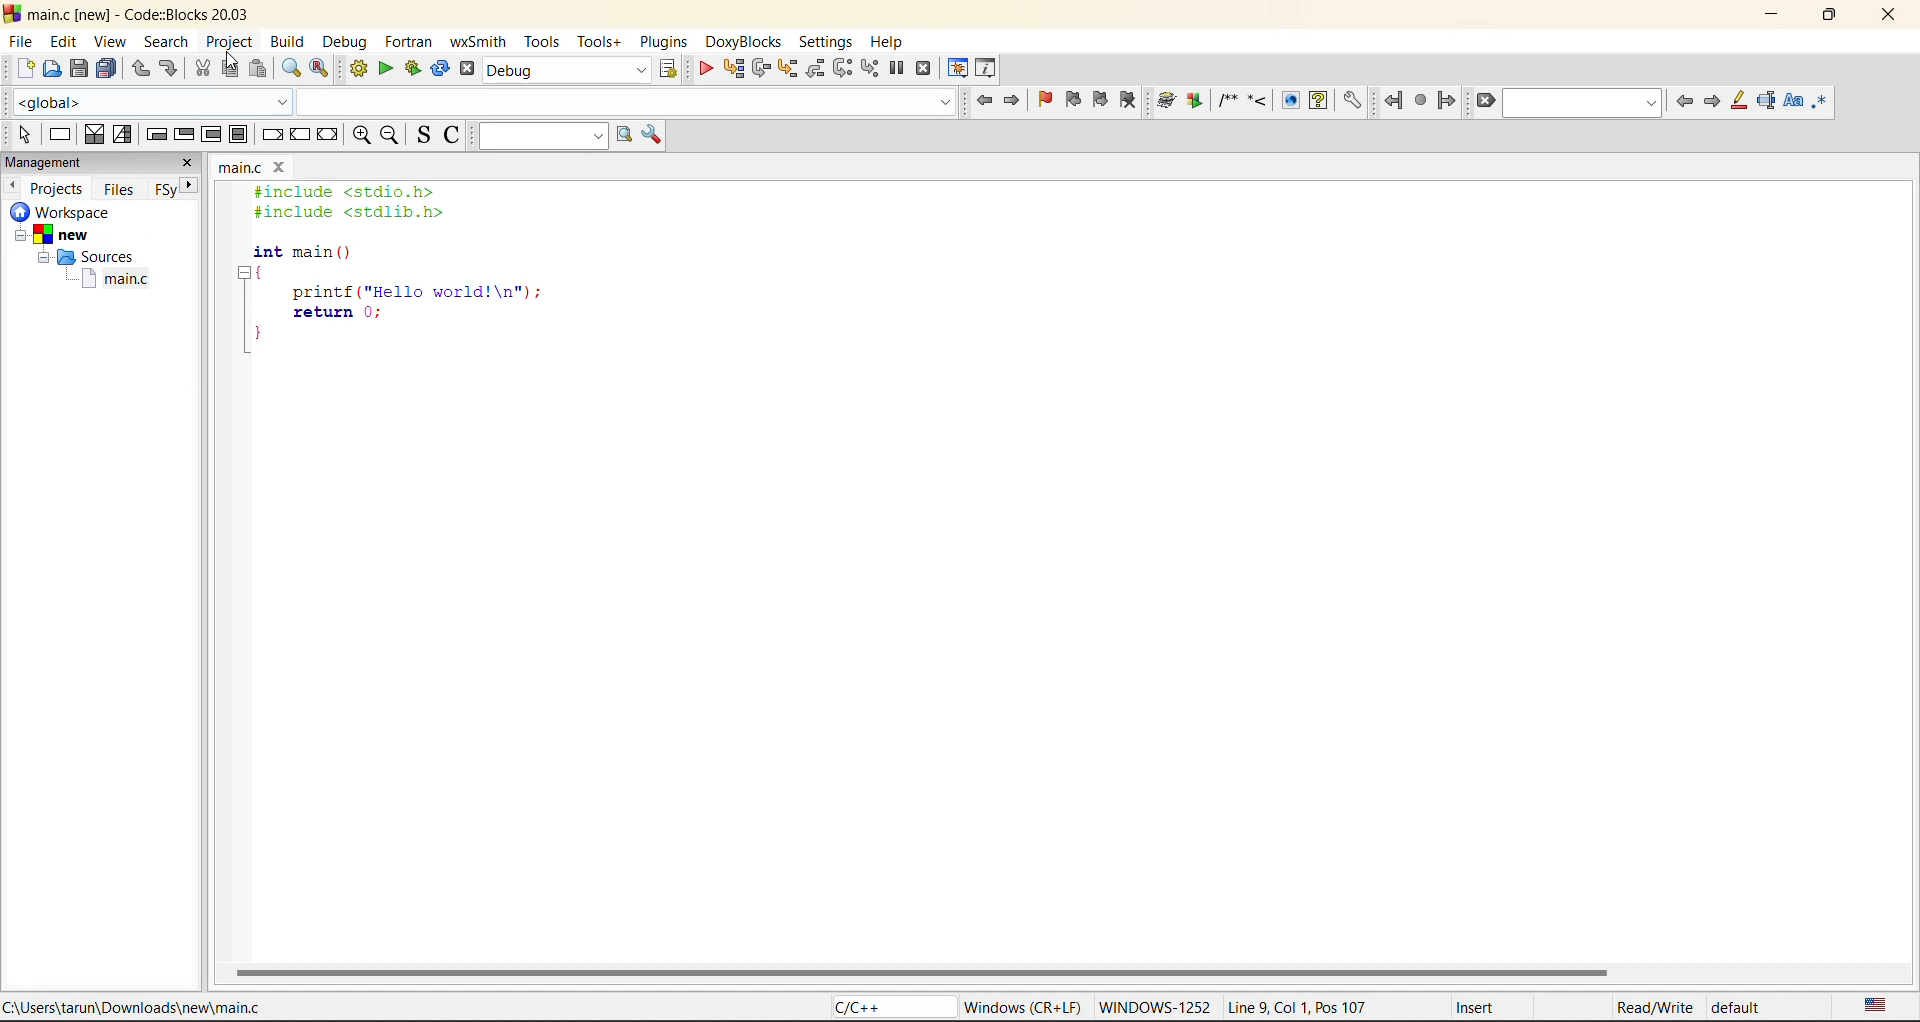 This screenshot has height=1022, width=1920. What do you see at coordinates (1825, 100) in the screenshot?
I see `use regex` at bounding box center [1825, 100].